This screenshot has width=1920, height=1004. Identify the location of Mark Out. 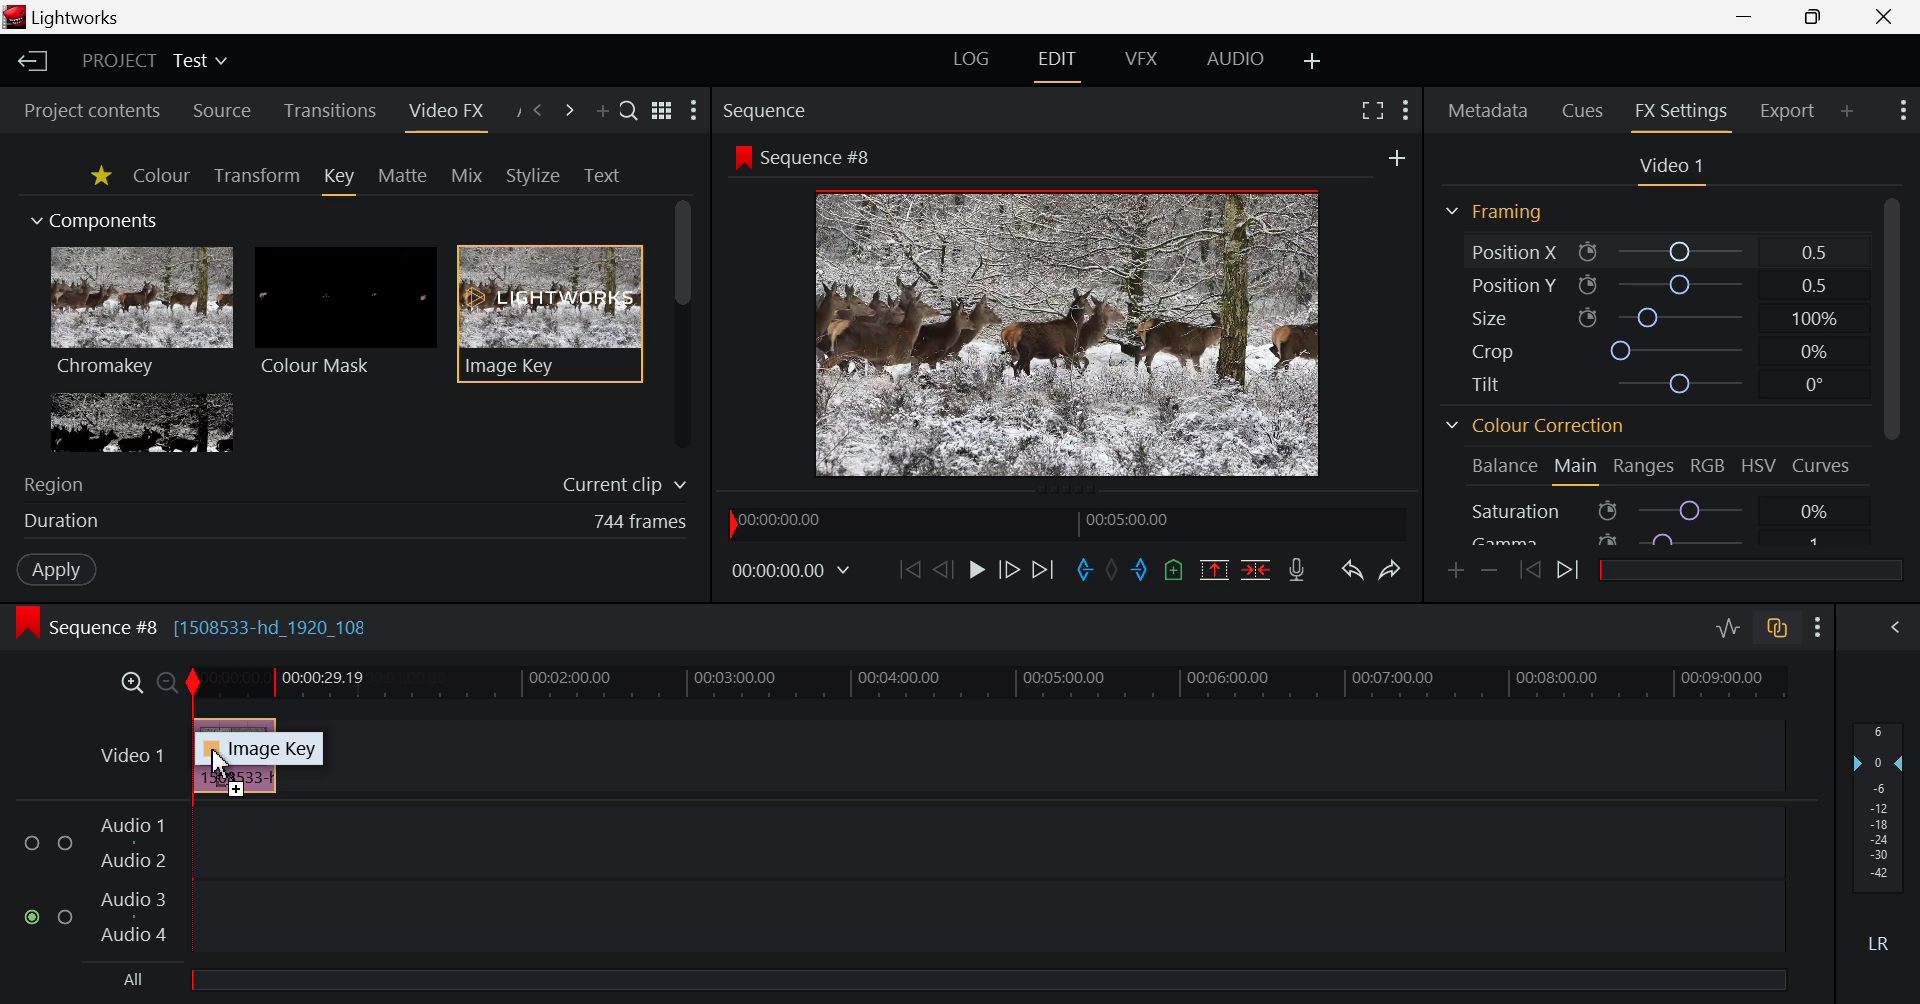
(1142, 569).